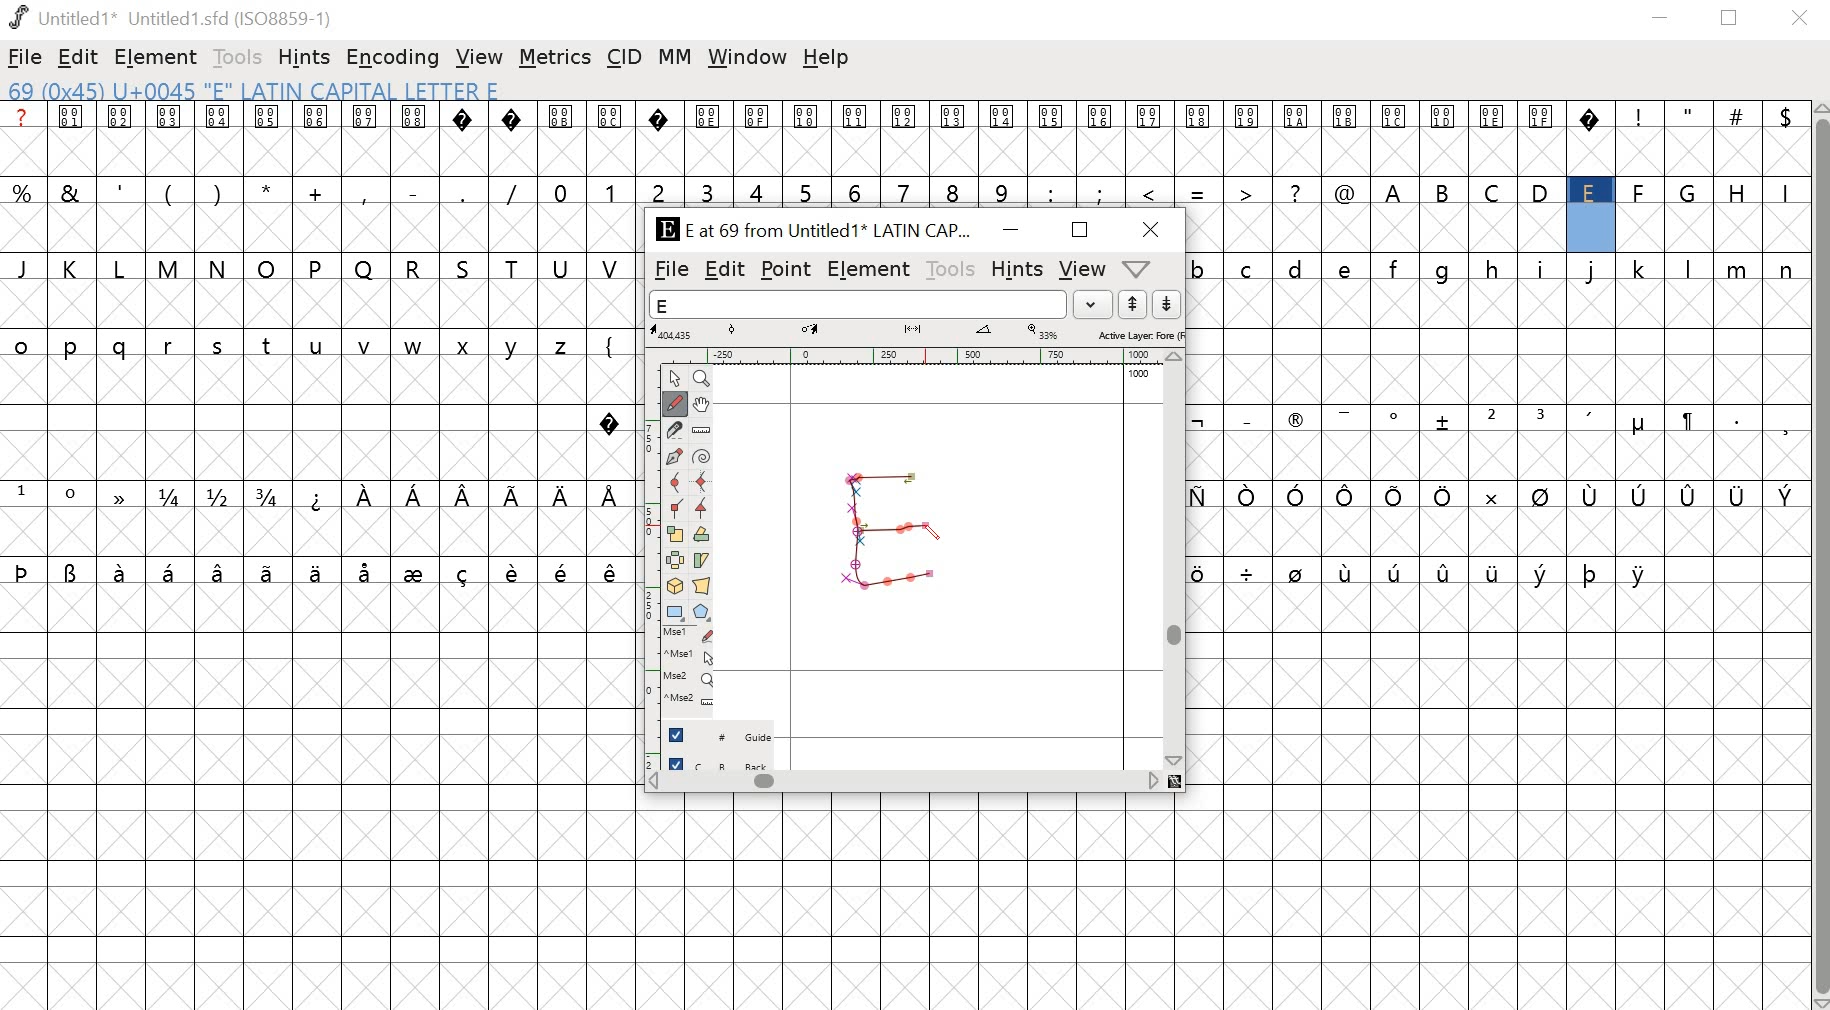 The height and width of the screenshot is (1010, 1830). Describe the element at coordinates (1499, 574) in the screenshot. I see `special characters and empty cells` at that location.